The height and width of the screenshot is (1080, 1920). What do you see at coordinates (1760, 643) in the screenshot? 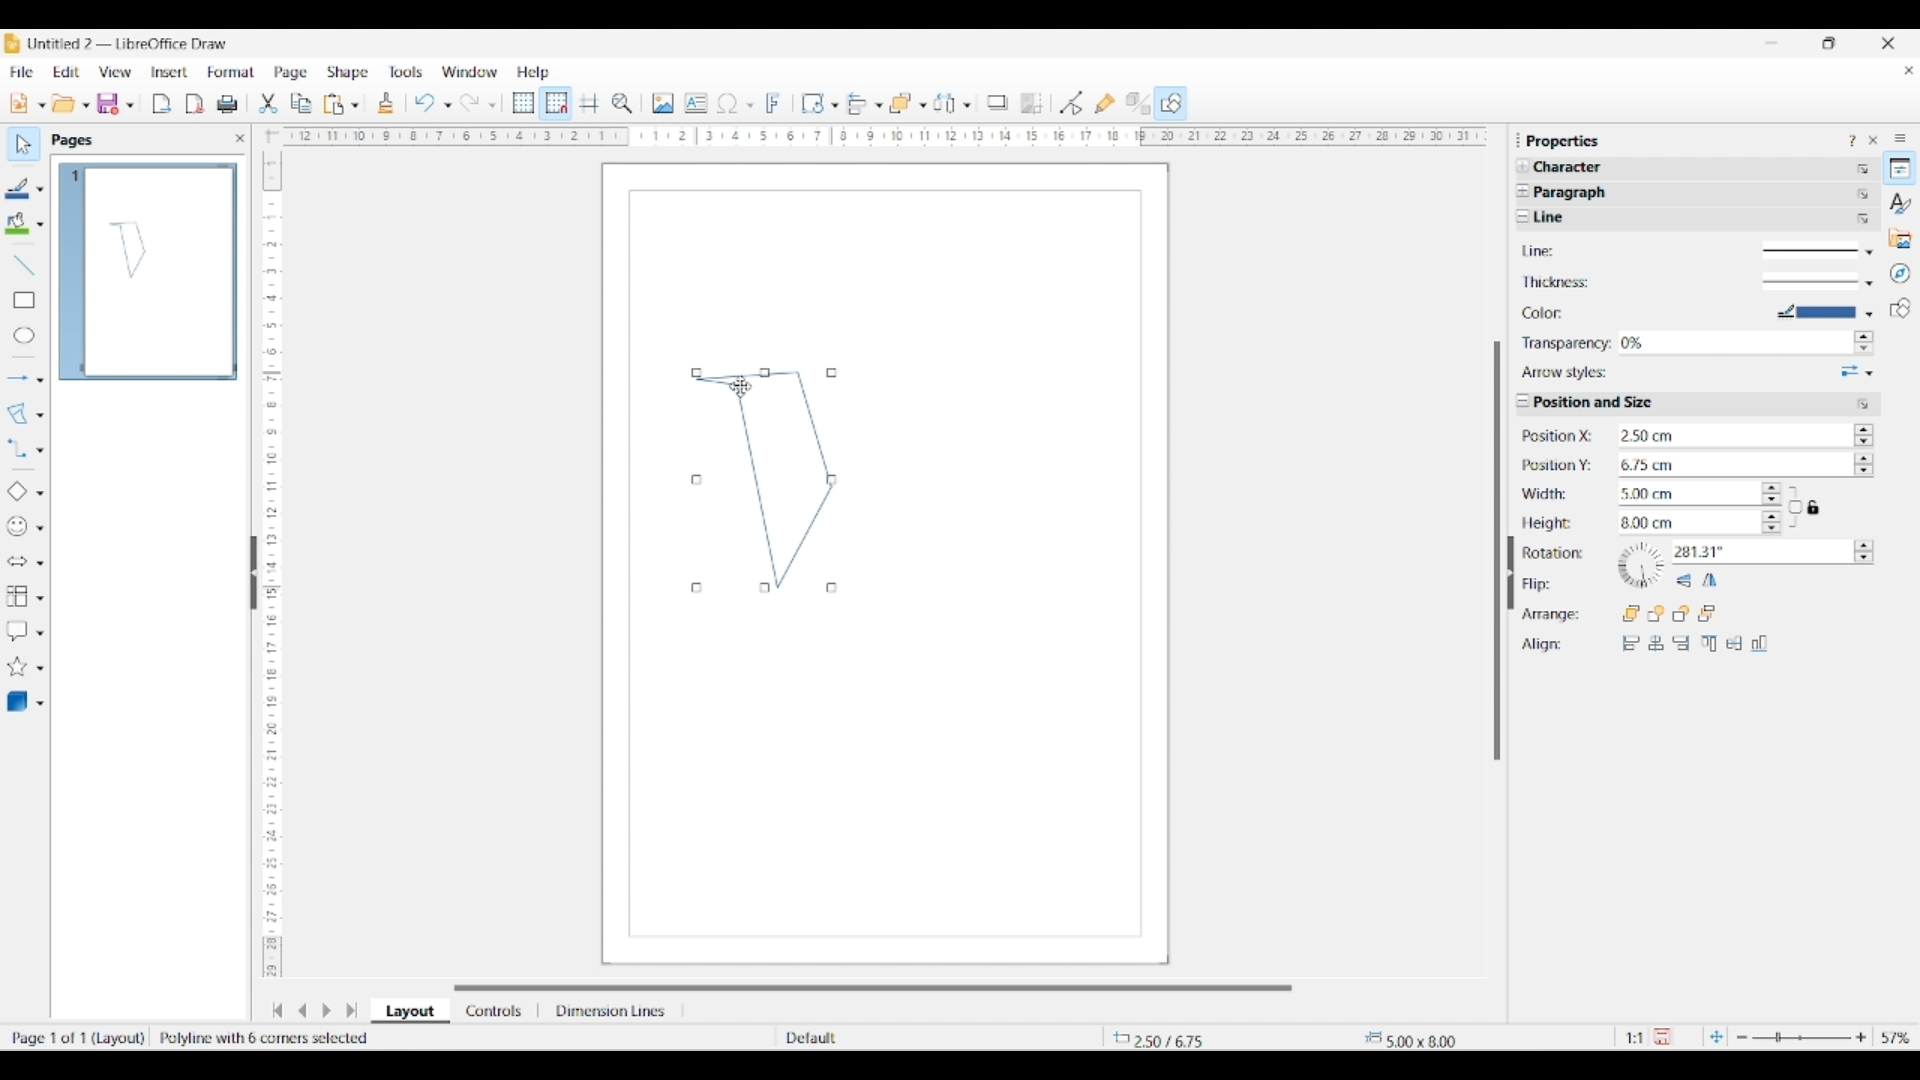
I see `Align bottom` at bounding box center [1760, 643].